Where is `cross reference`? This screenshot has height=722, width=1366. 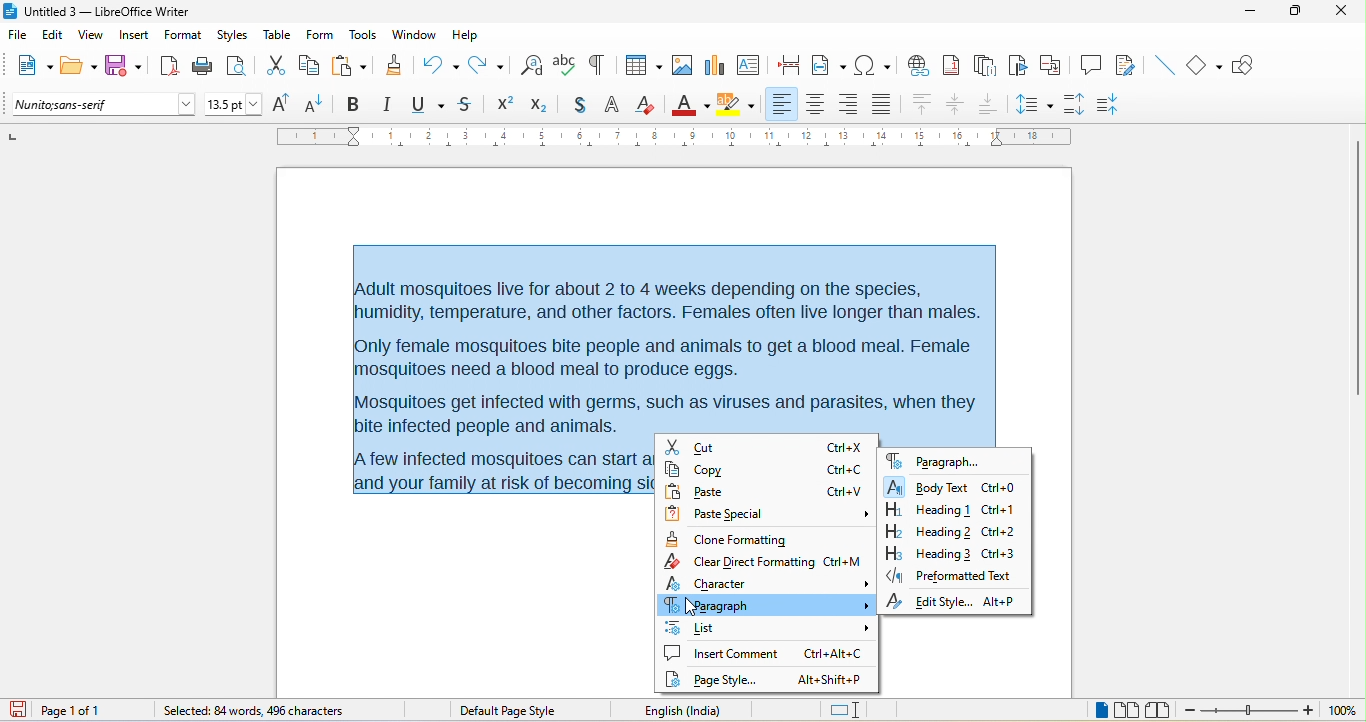 cross reference is located at coordinates (1055, 65).